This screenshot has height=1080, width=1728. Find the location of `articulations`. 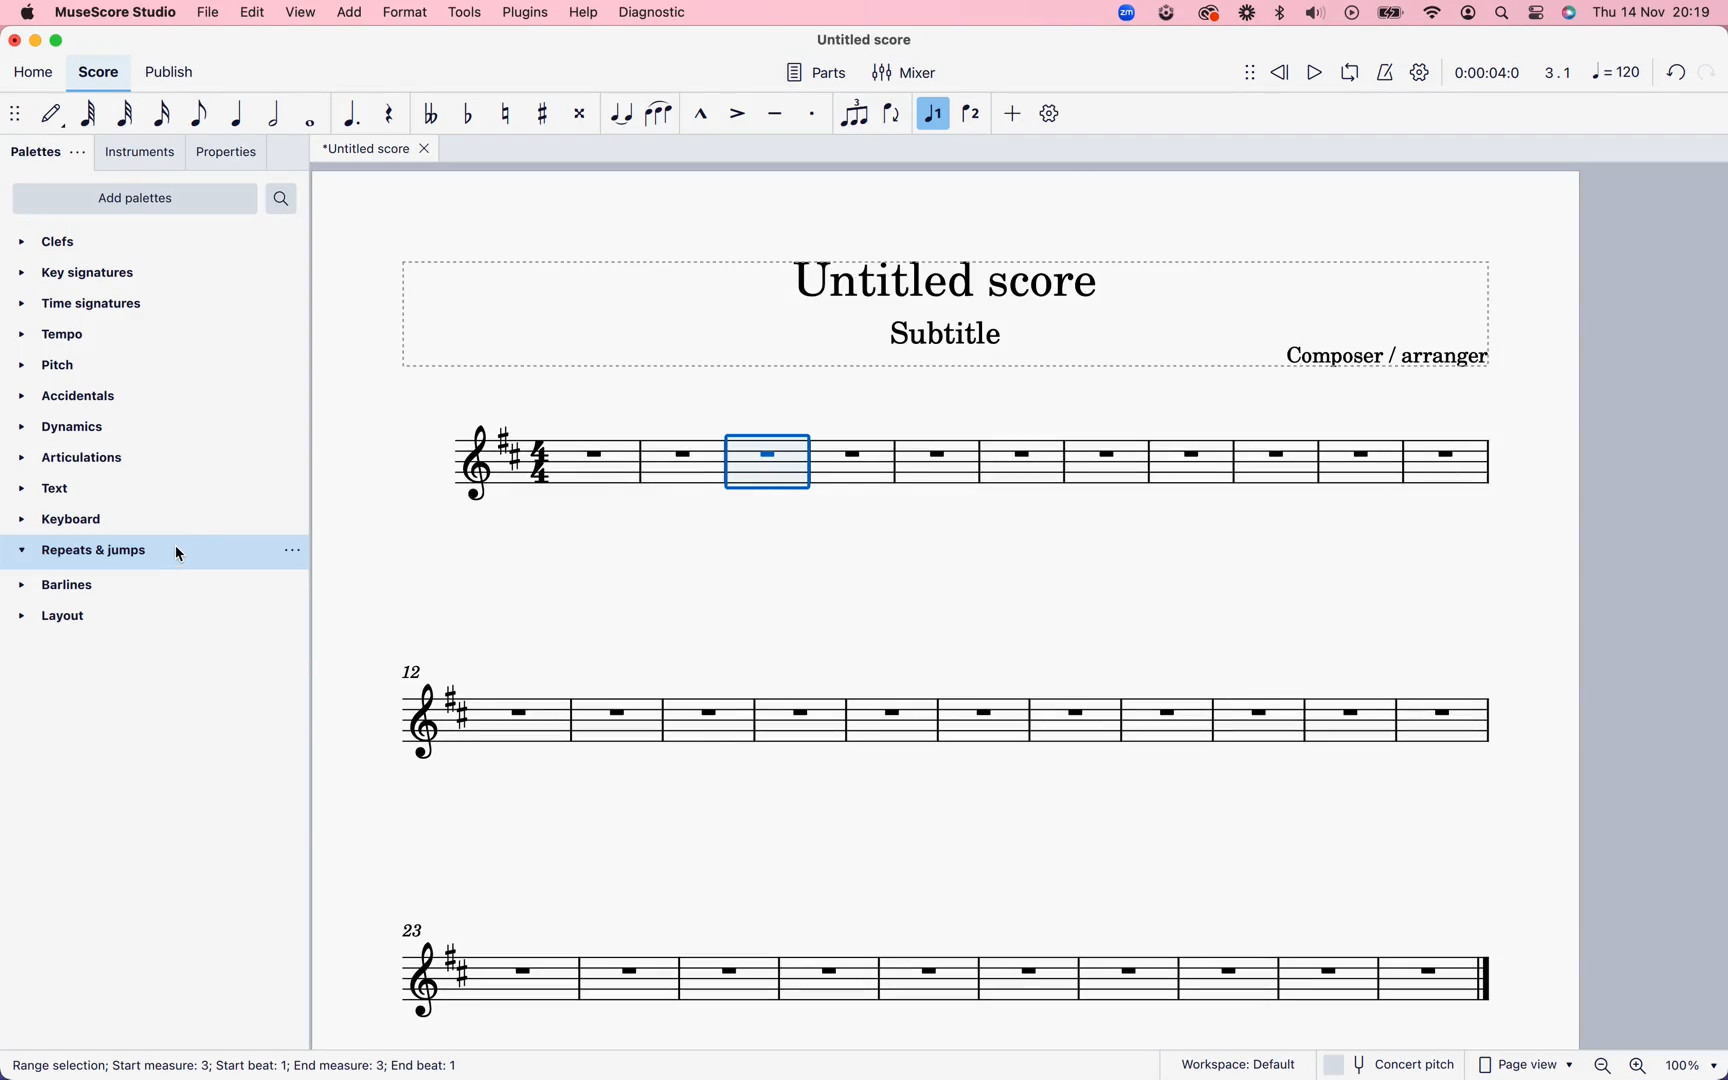

articulations is located at coordinates (76, 457).